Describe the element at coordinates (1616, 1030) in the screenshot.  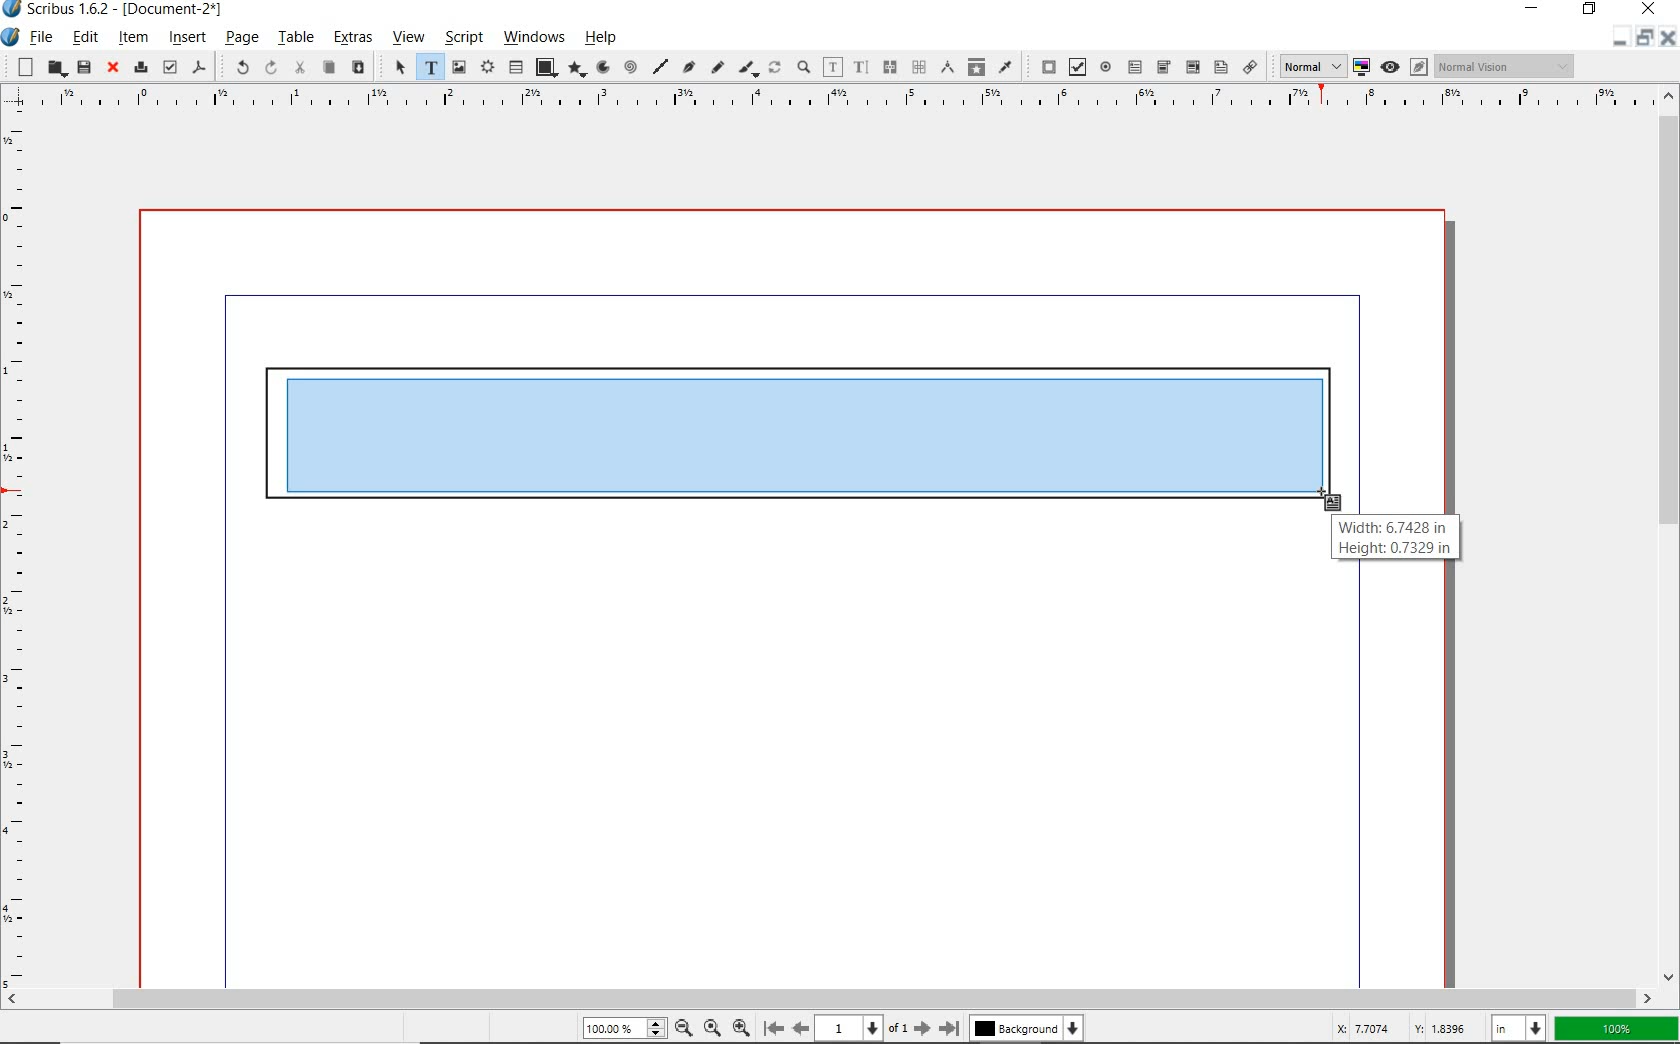
I see `zoom factor` at that location.